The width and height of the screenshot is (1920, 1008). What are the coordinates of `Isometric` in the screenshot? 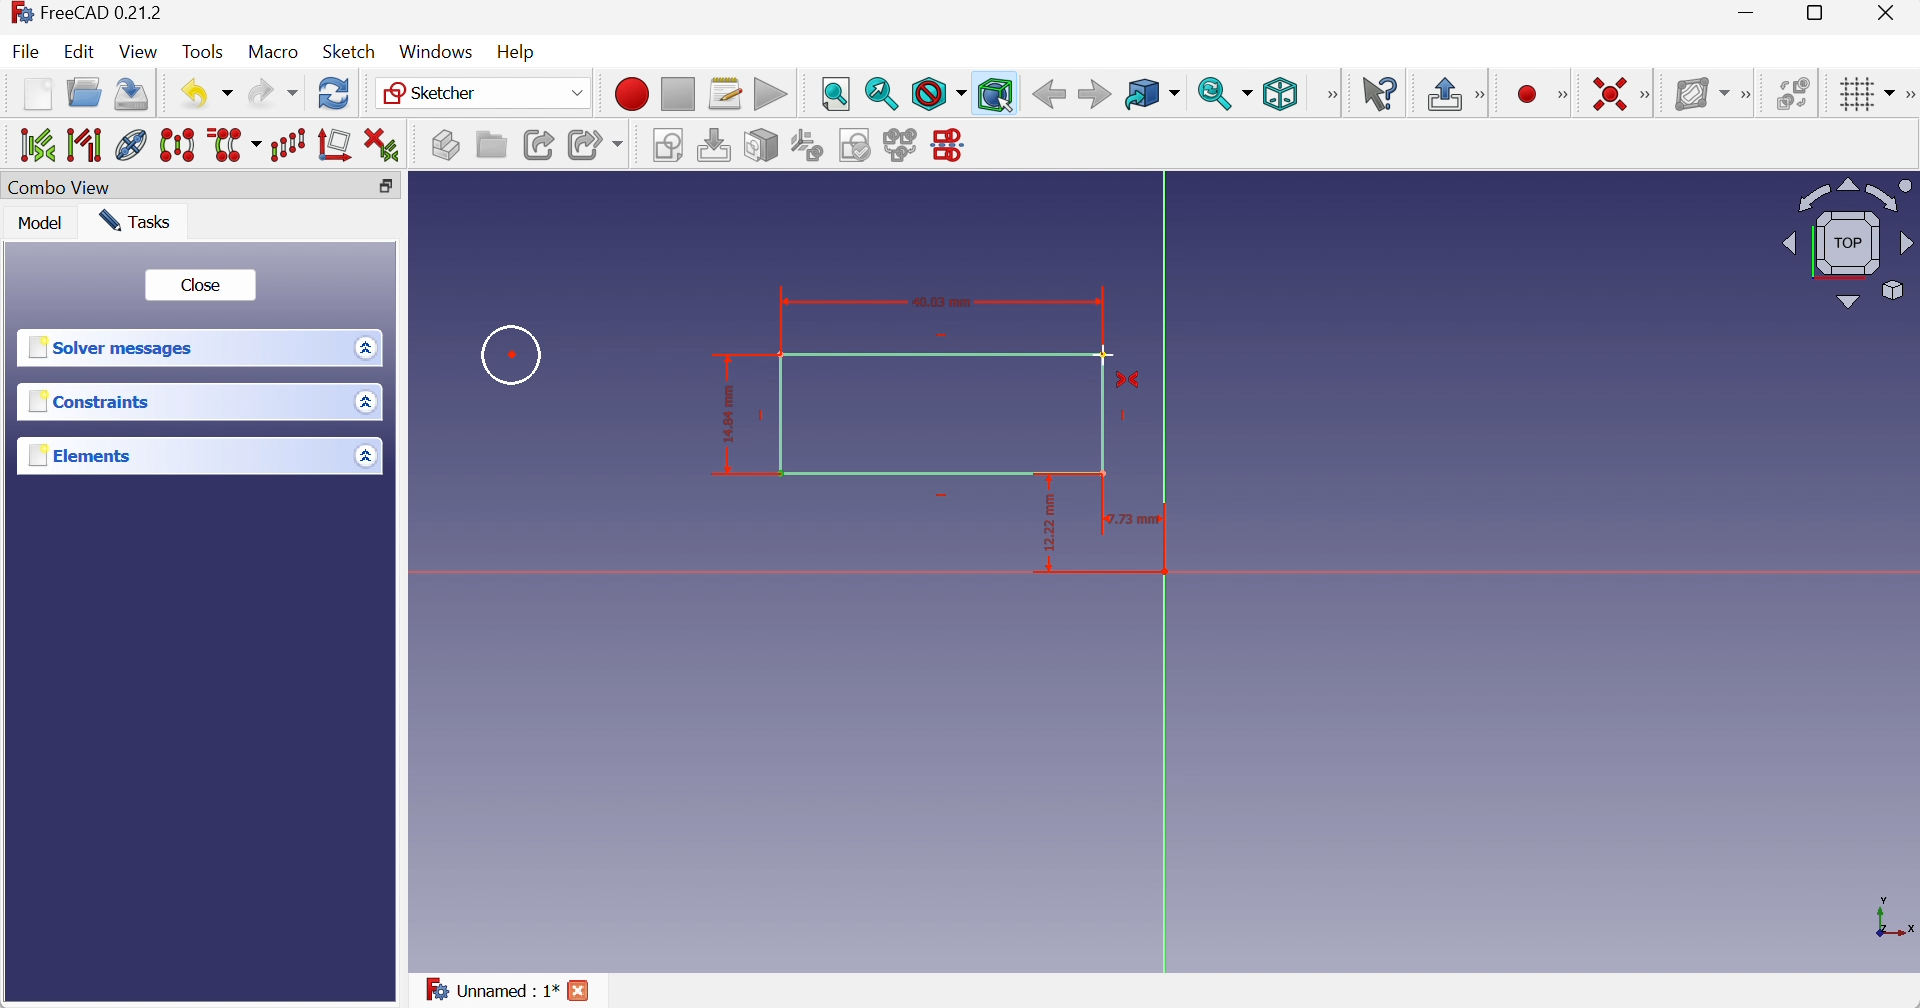 It's located at (1281, 95).